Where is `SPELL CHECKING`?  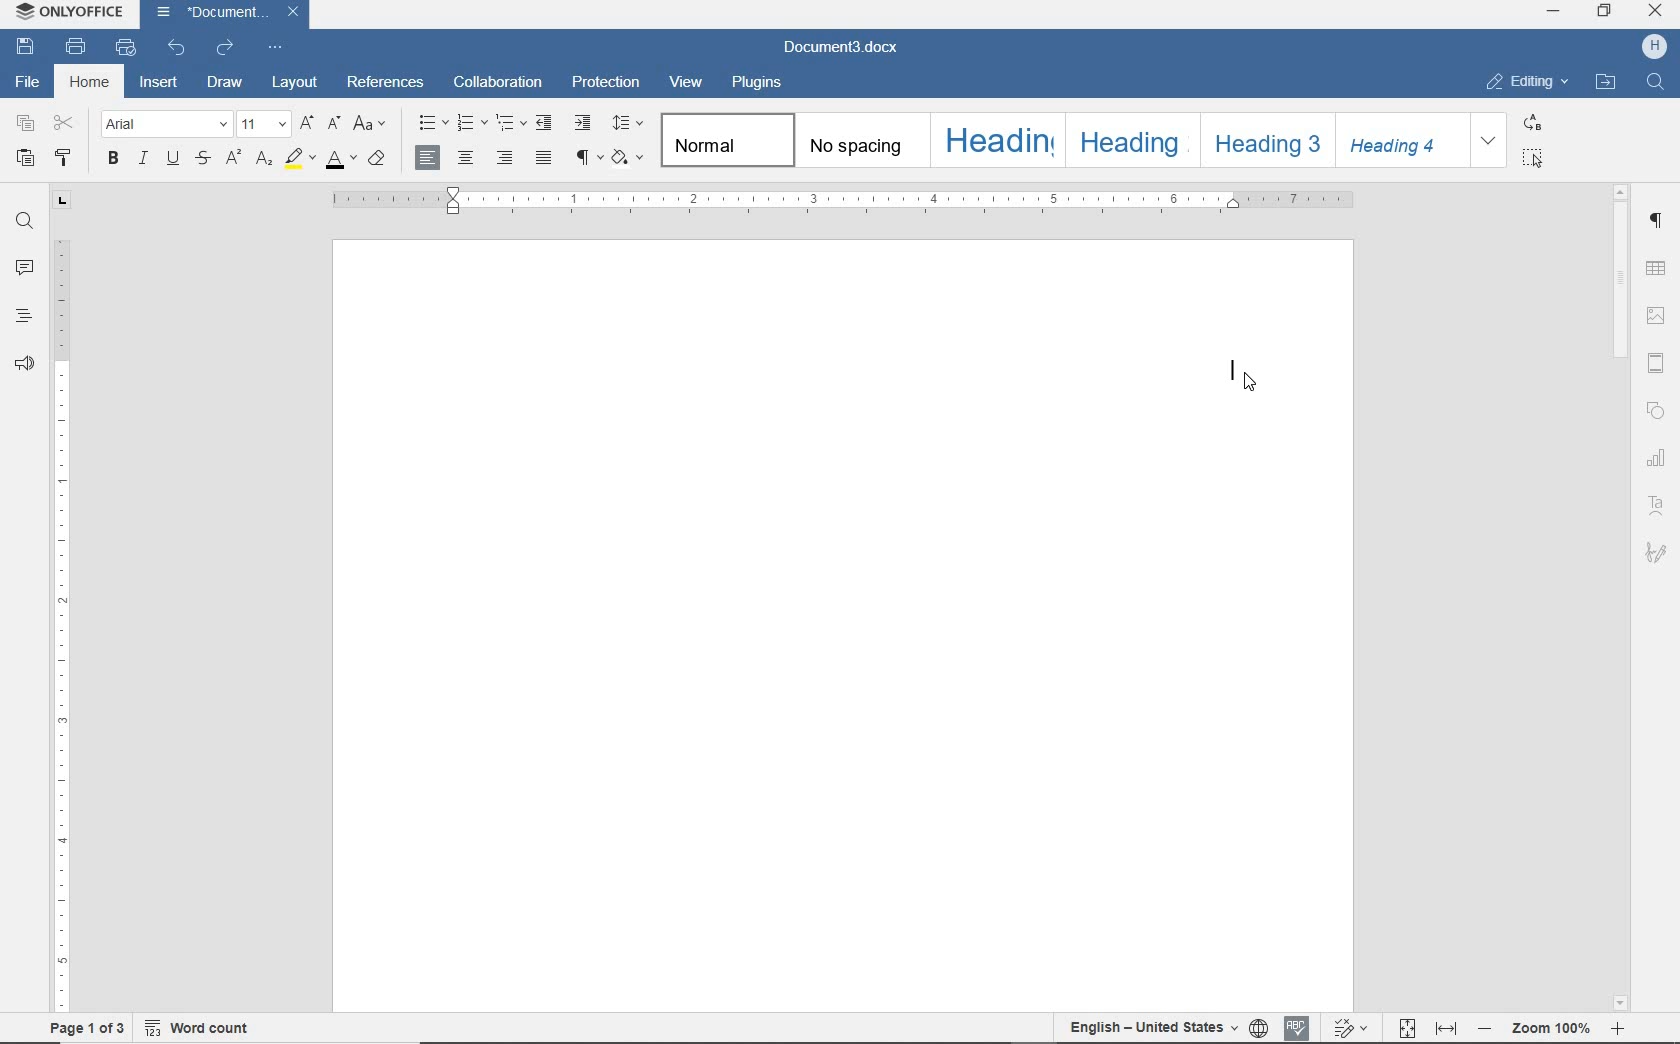
SPELL CHECKING is located at coordinates (1298, 1027).